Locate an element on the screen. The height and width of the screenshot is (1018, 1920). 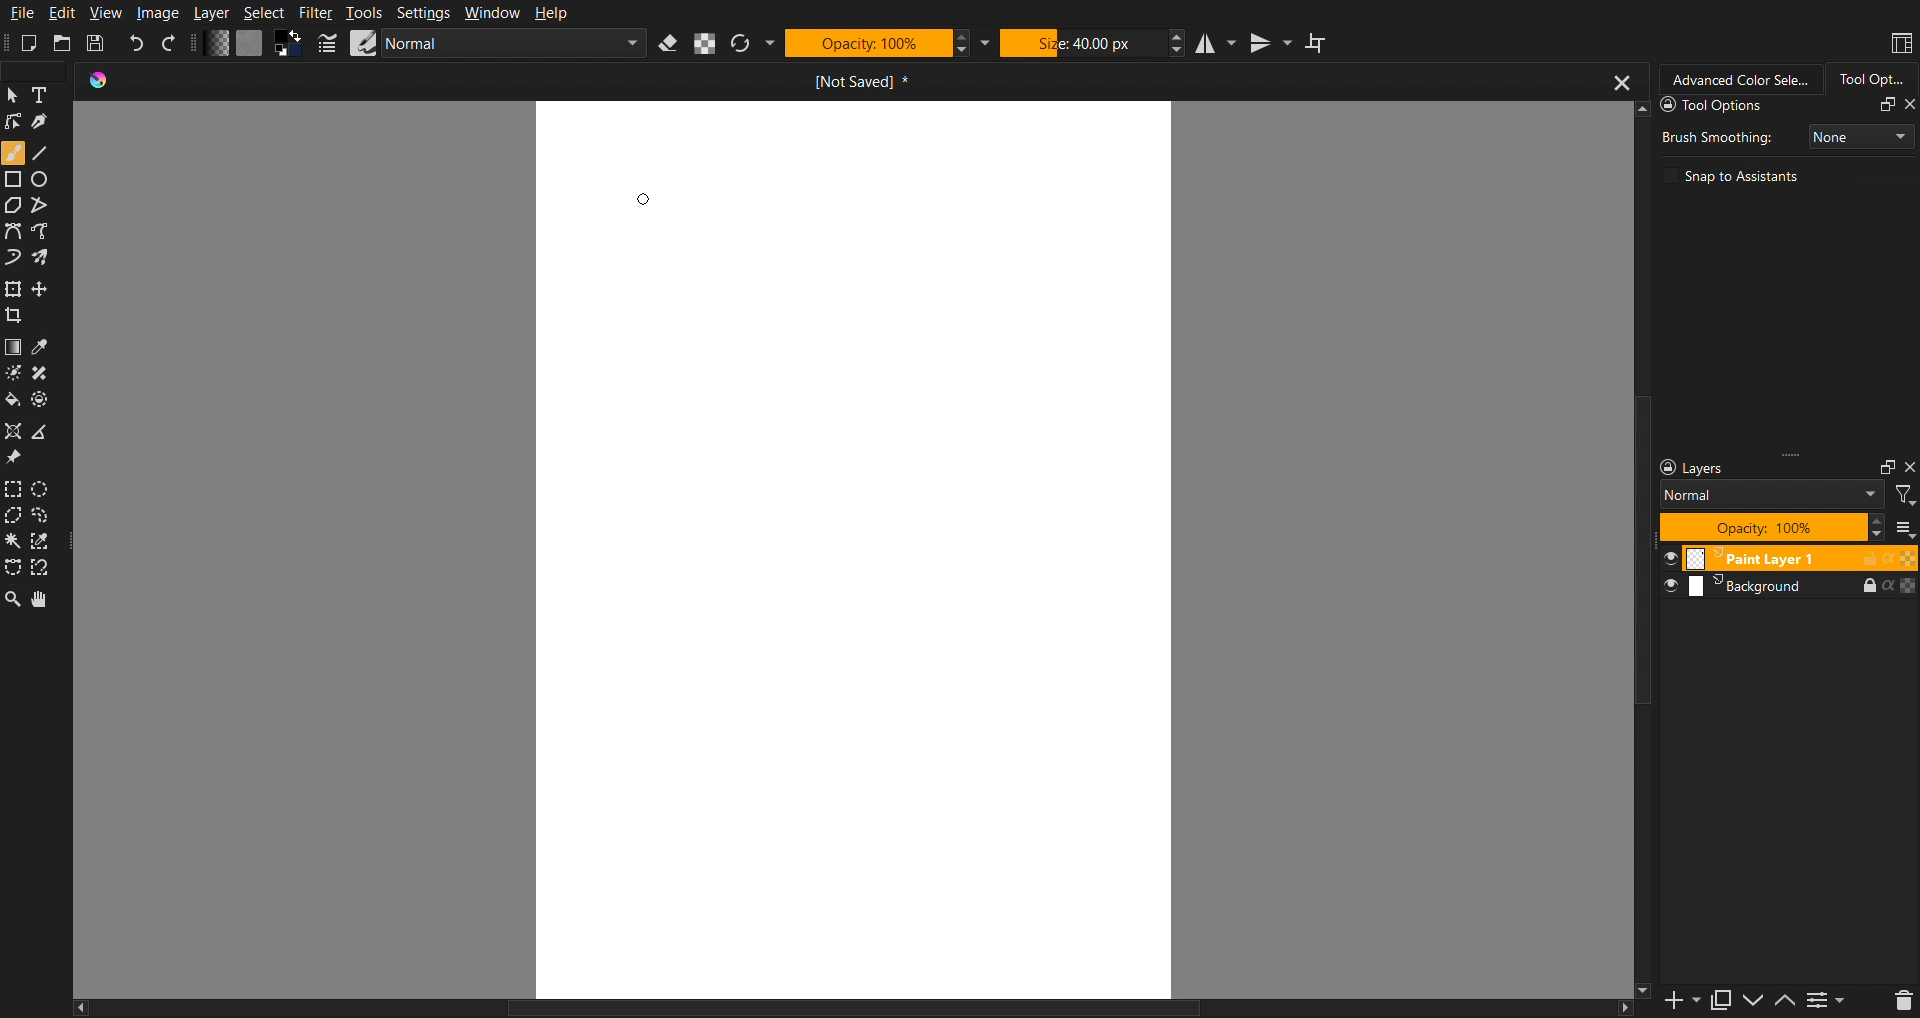
Settings is located at coordinates (423, 12).